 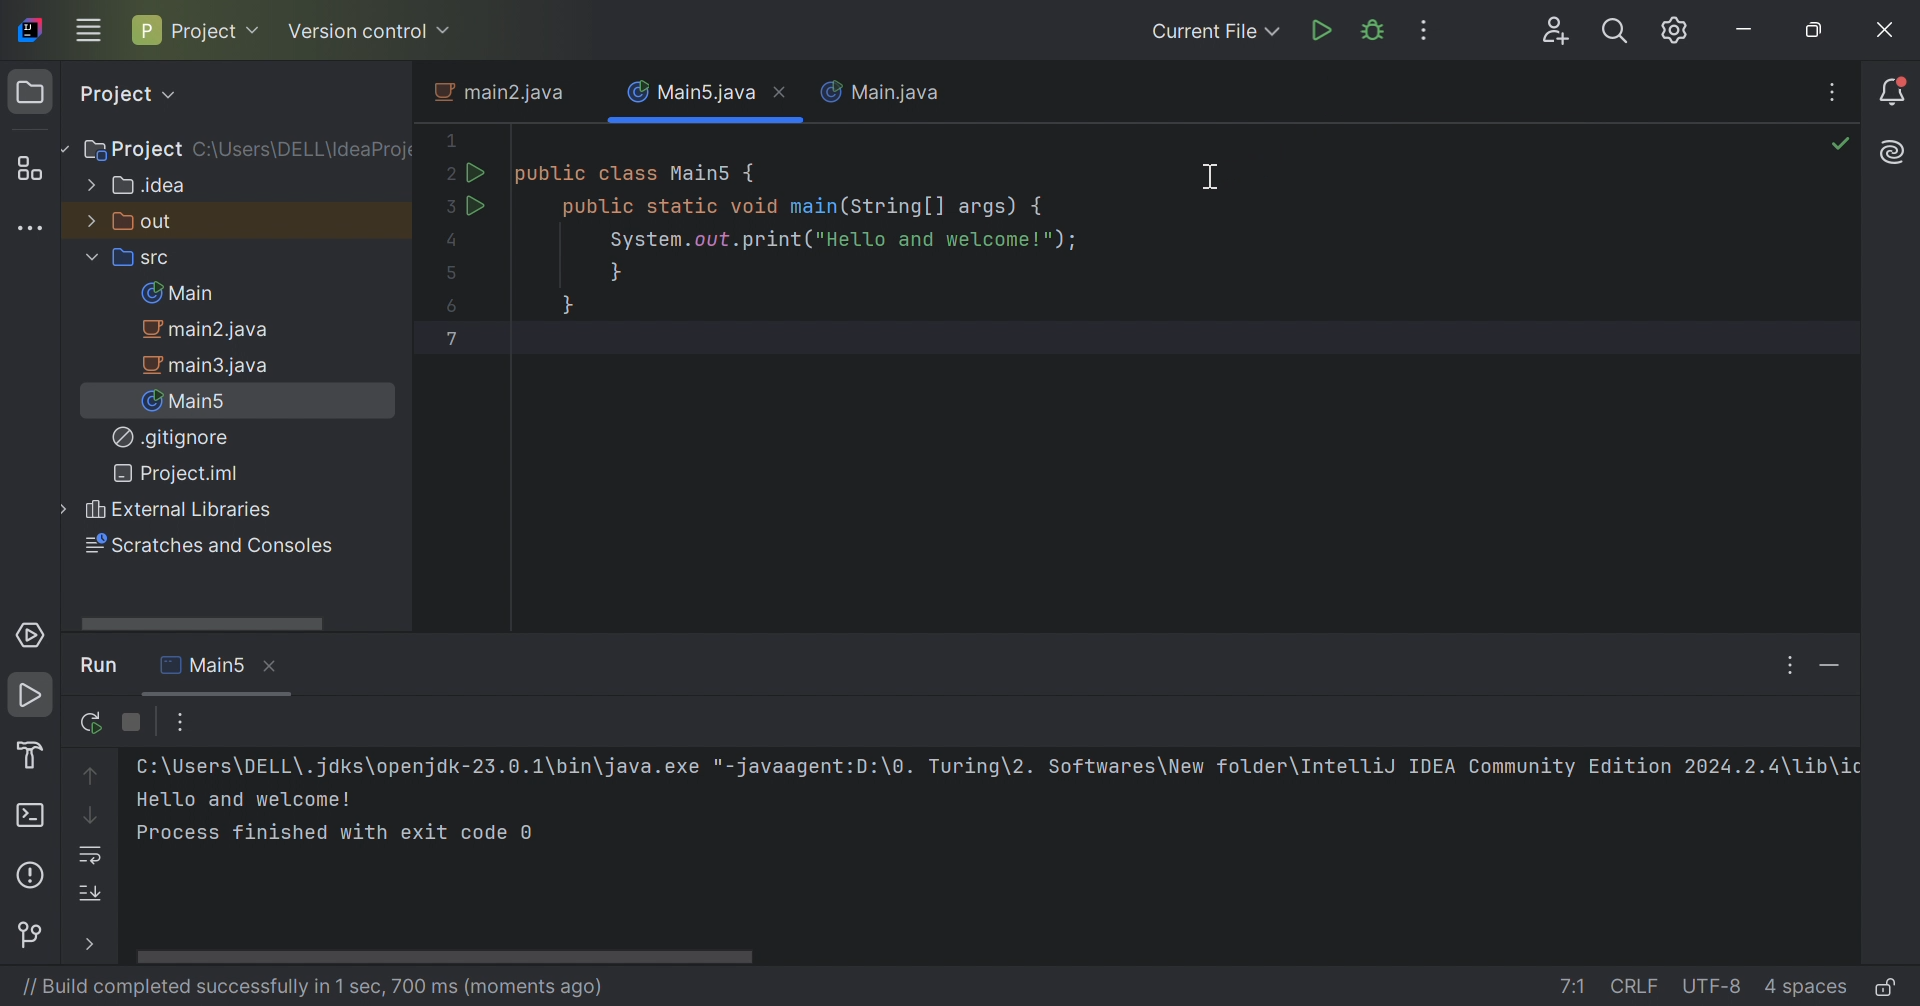 What do you see at coordinates (1428, 31) in the screenshot?
I see `More Actions` at bounding box center [1428, 31].